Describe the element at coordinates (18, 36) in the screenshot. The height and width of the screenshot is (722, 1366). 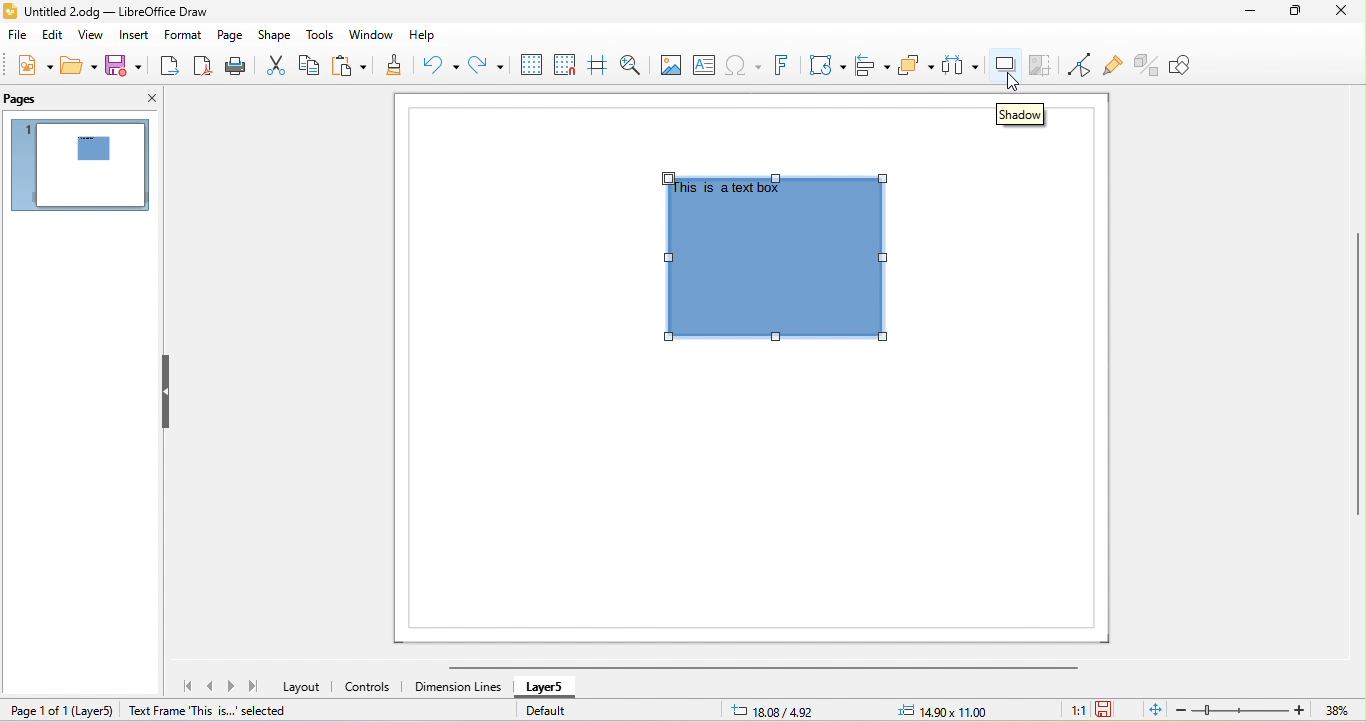
I see `file` at that location.